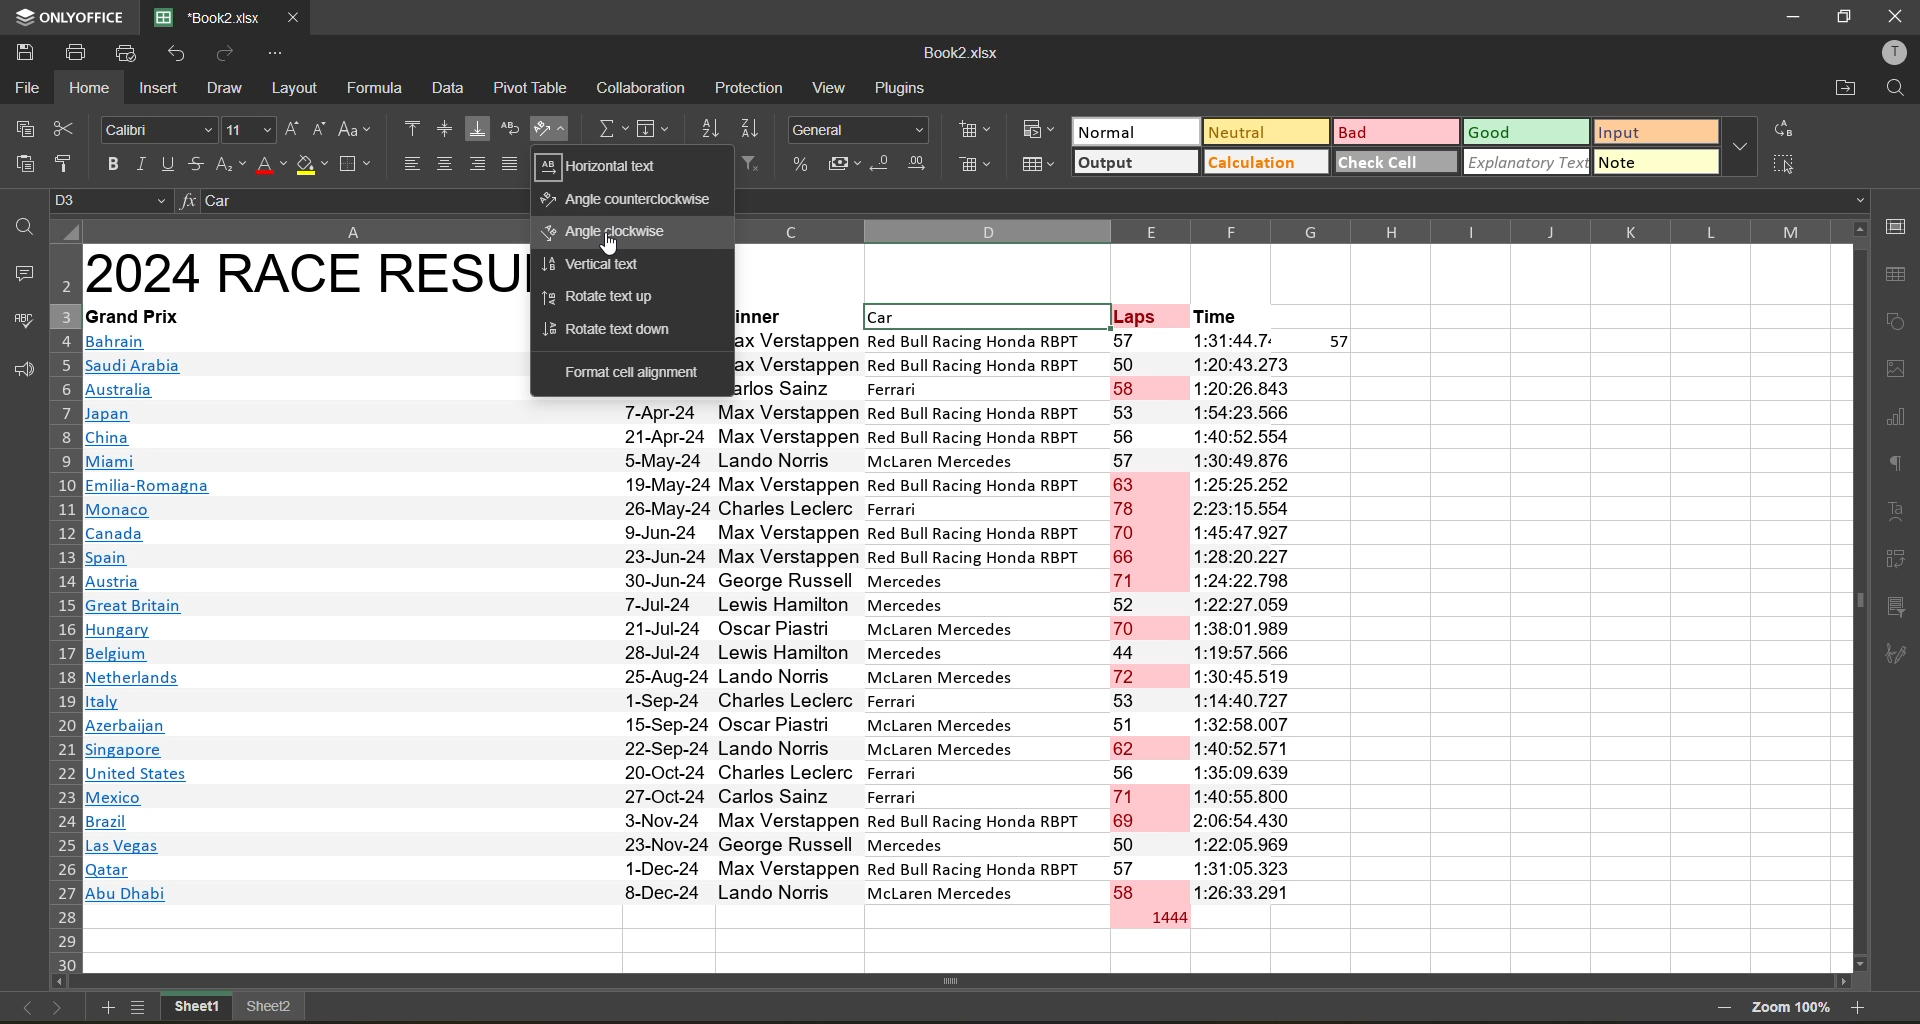 This screenshot has width=1920, height=1024. I want to click on align left, so click(412, 163).